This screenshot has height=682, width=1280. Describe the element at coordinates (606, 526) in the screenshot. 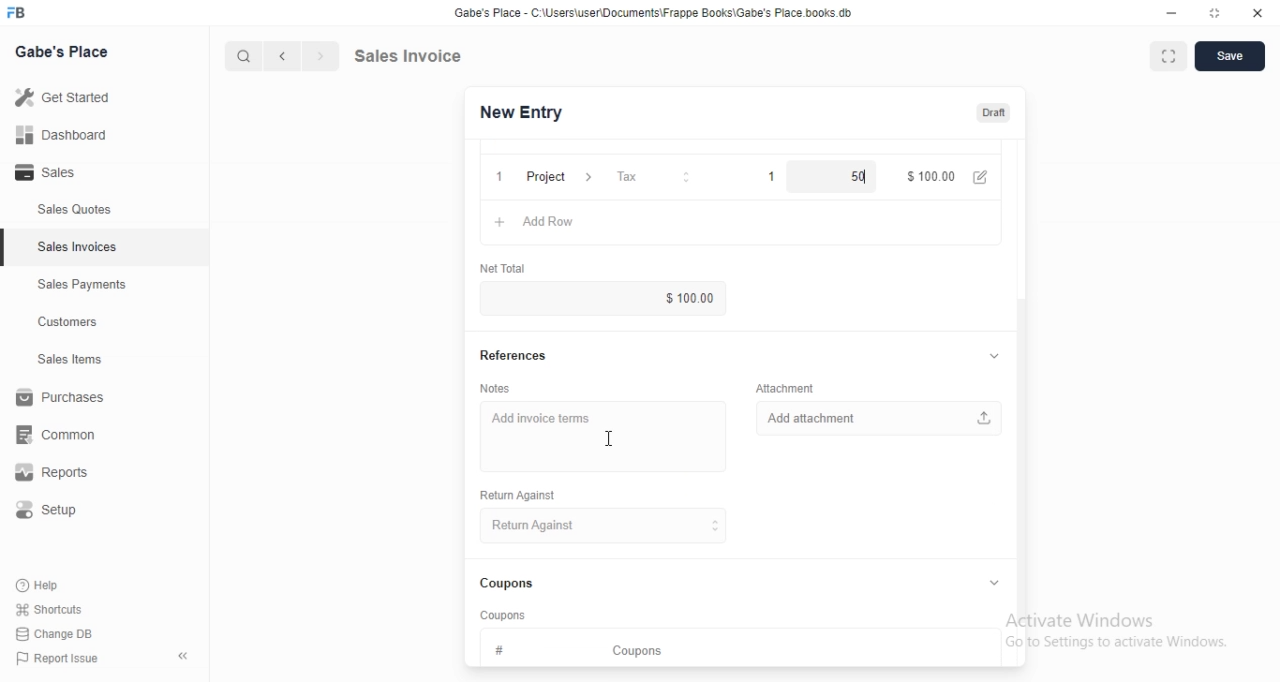

I see `Return Against` at that location.